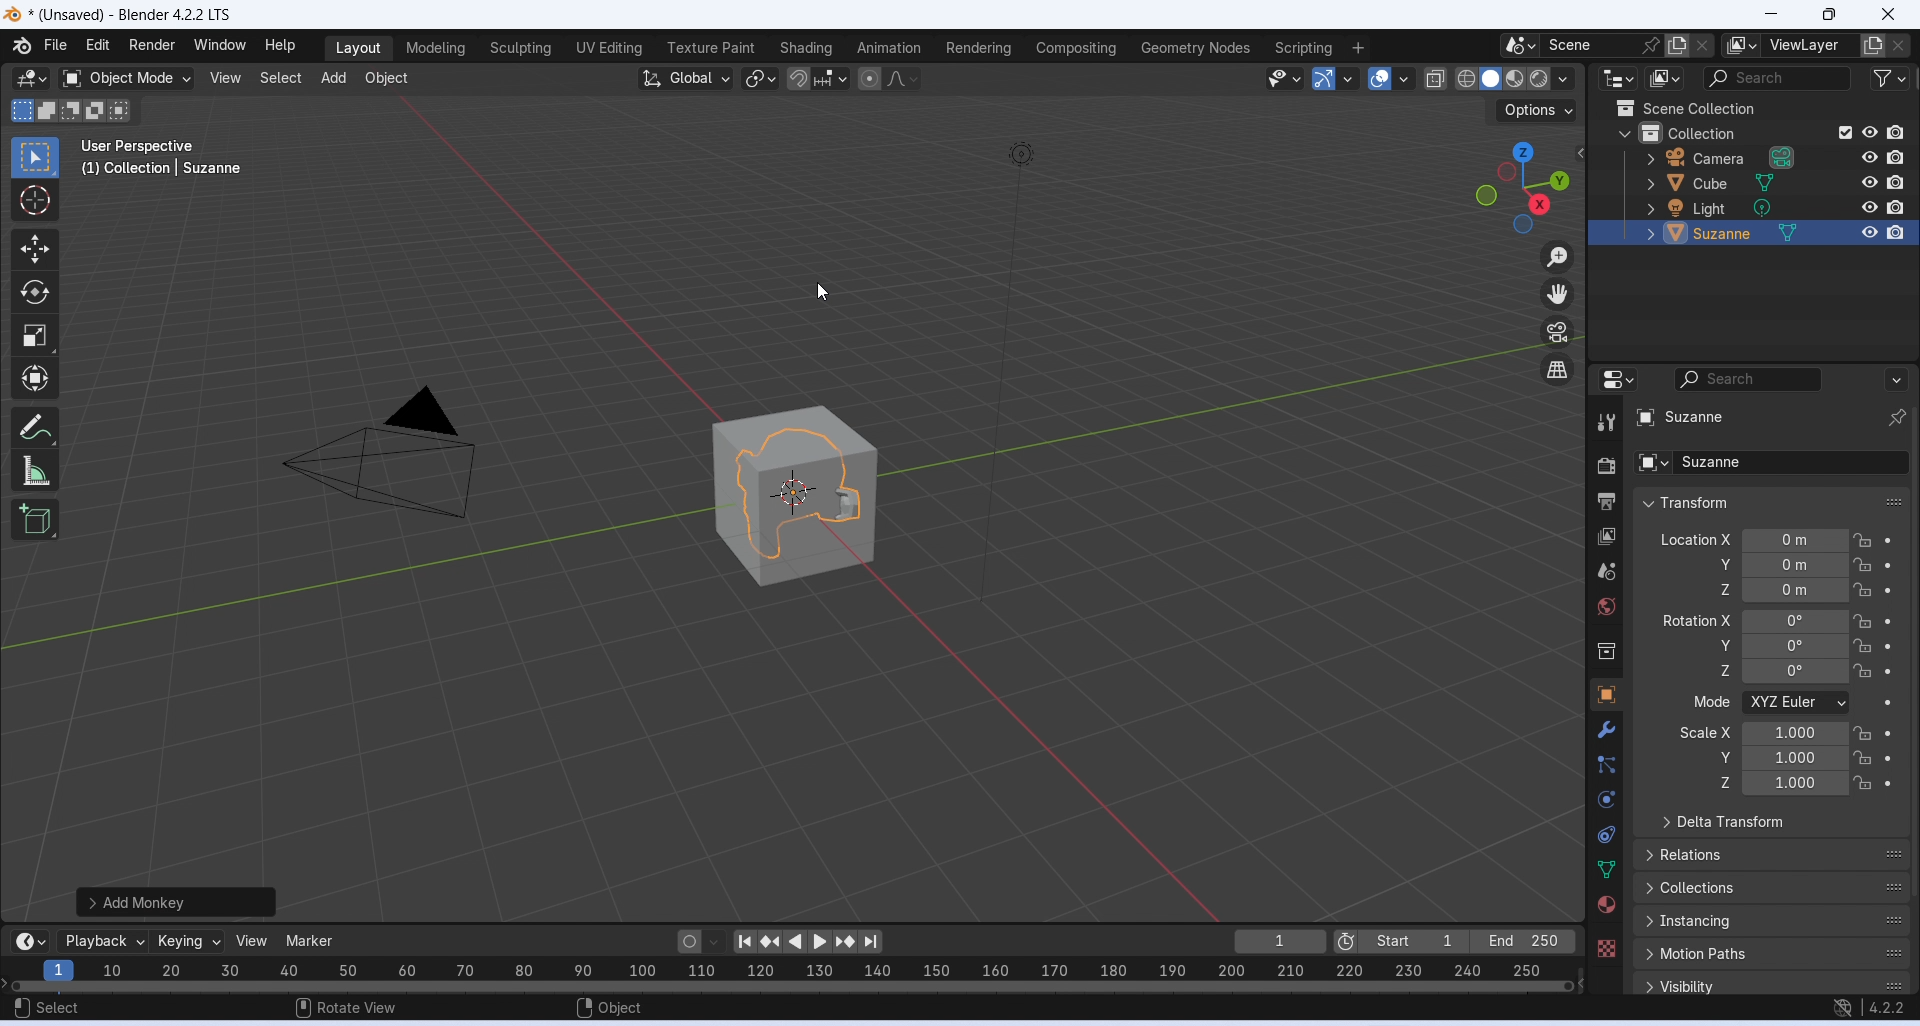 Image resolution: width=1920 pixels, height=1026 pixels. Describe the element at coordinates (1713, 644) in the screenshot. I see `y` at that location.